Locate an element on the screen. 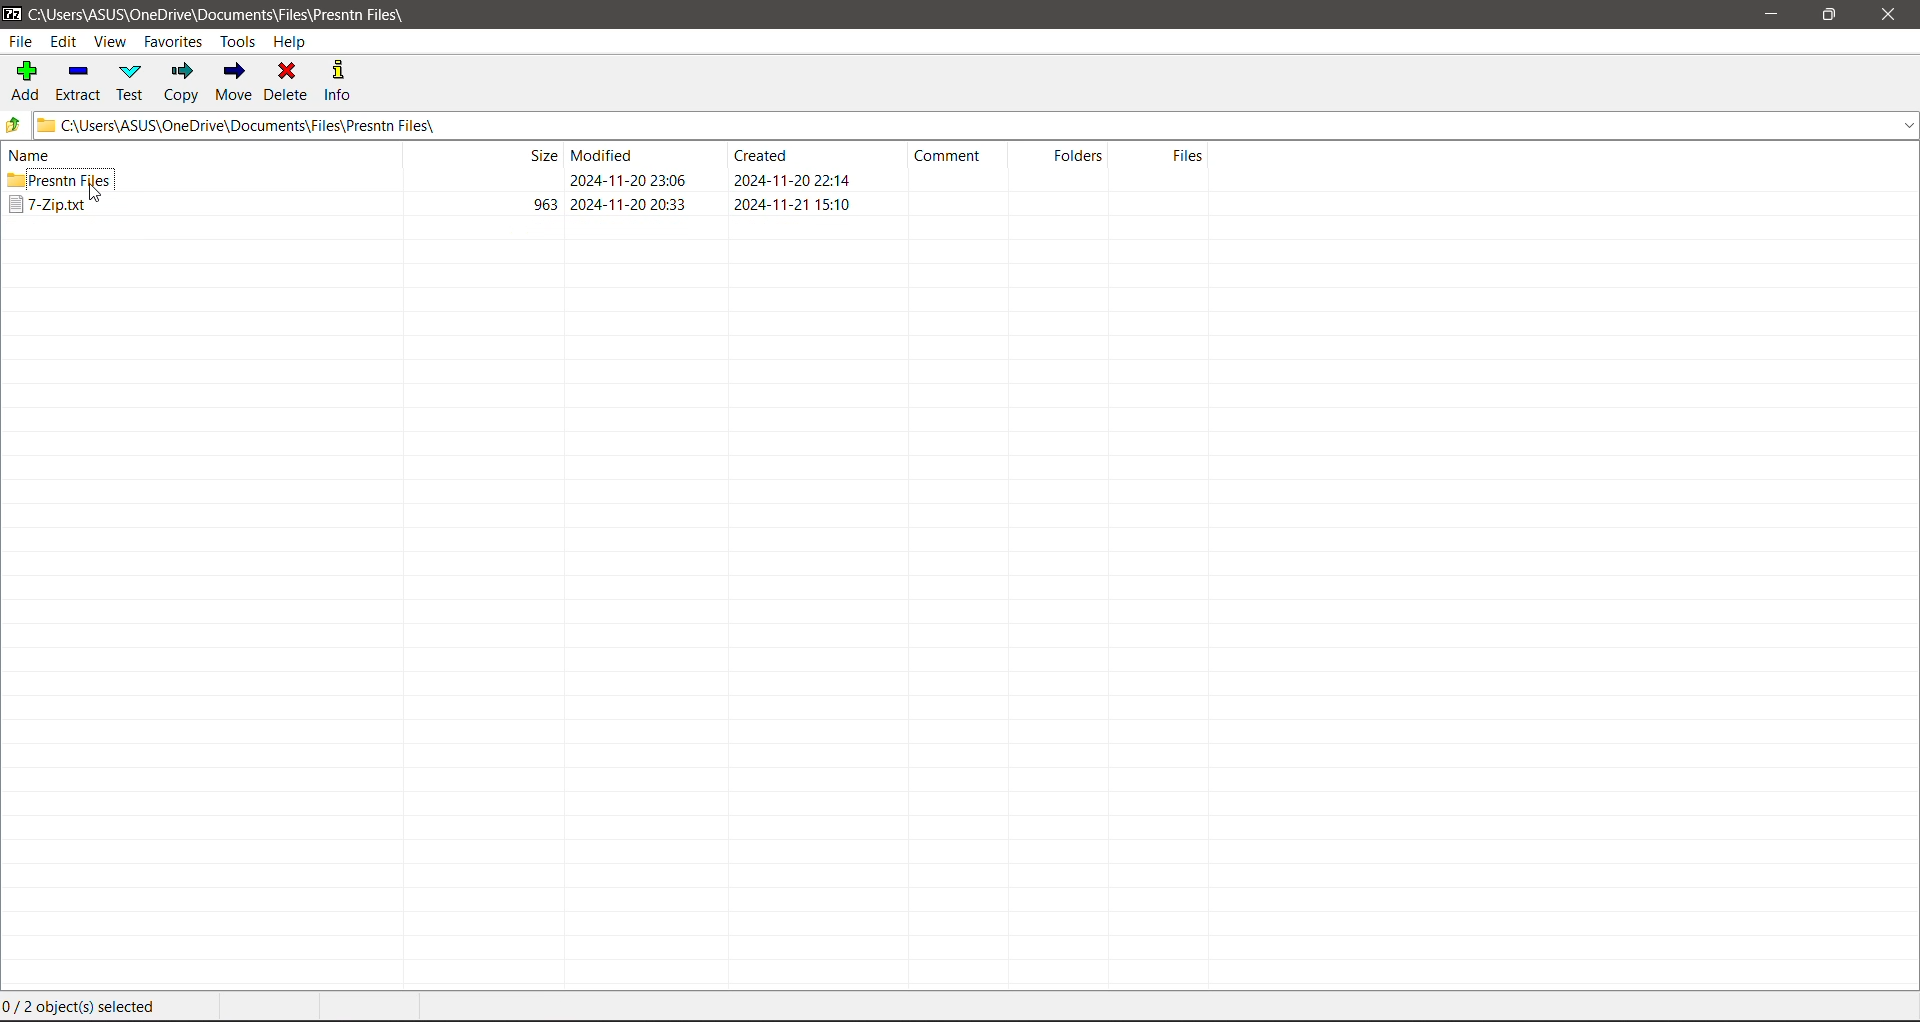 The image size is (1920, 1022). Folders is located at coordinates (1071, 154).